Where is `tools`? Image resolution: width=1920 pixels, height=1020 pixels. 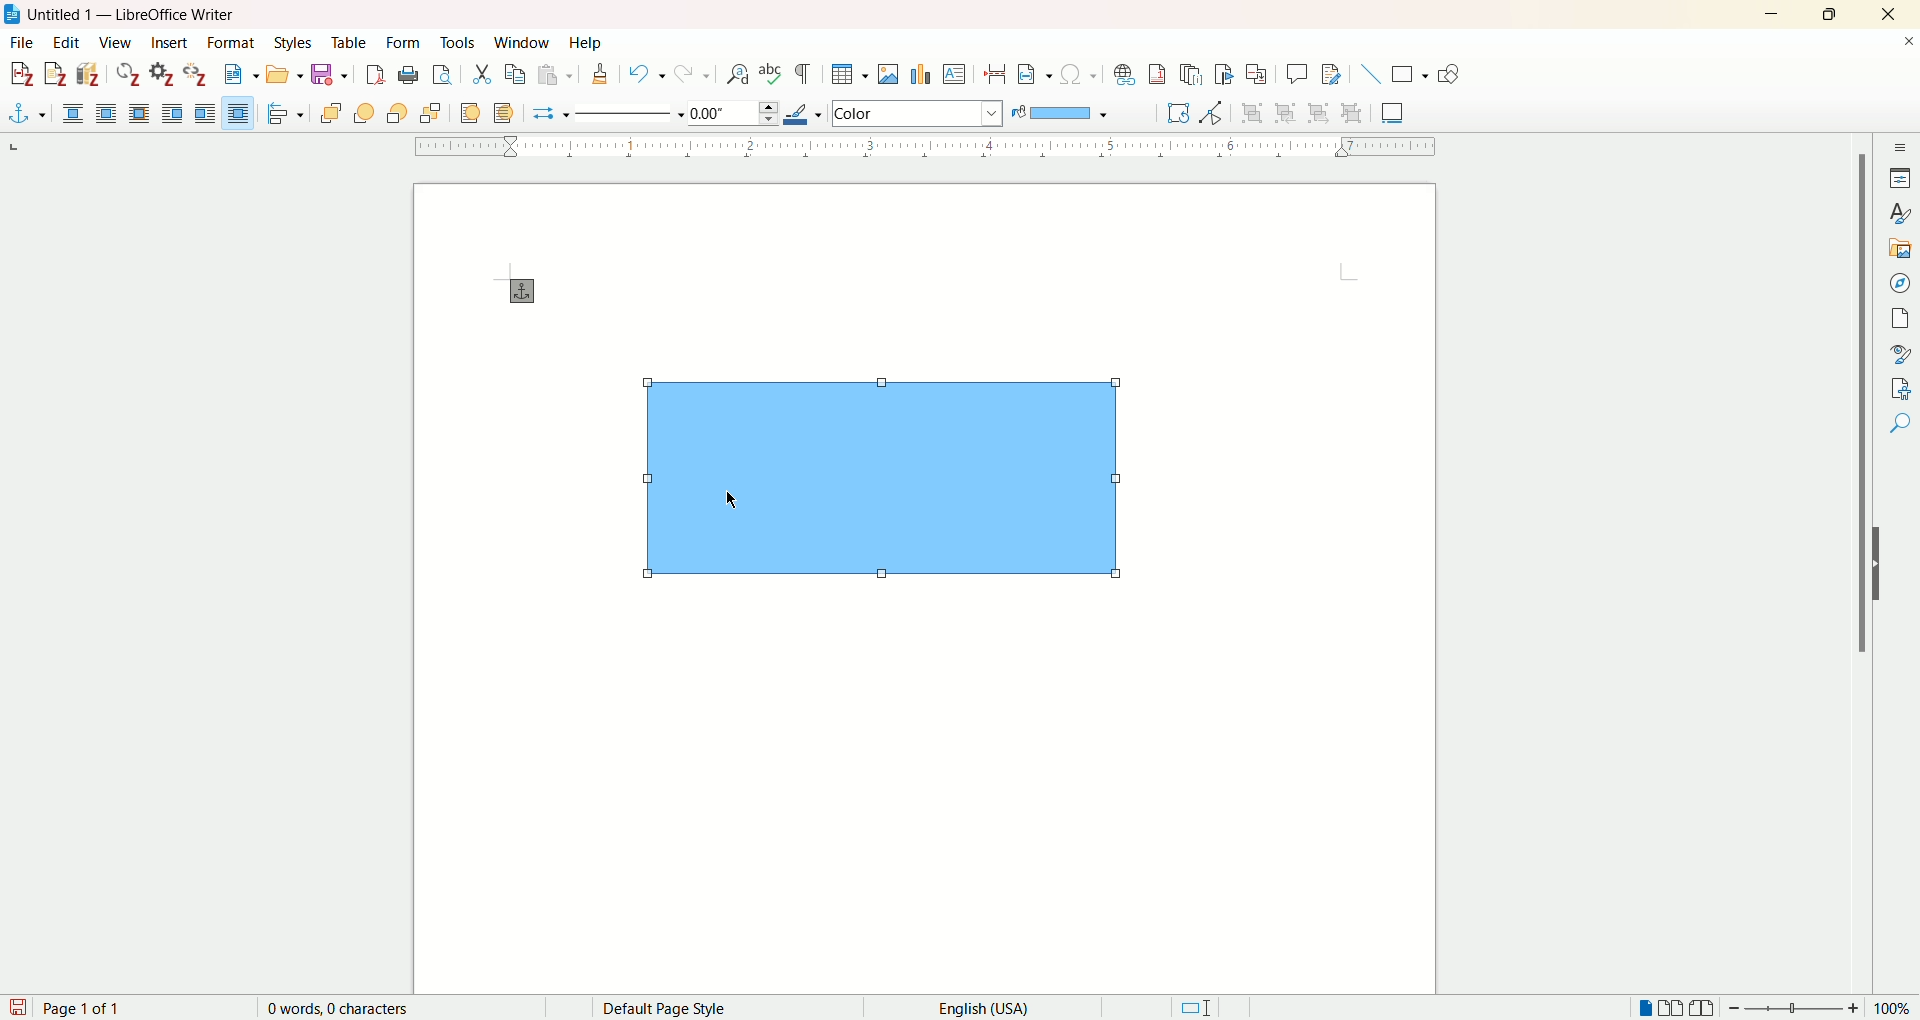
tools is located at coordinates (457, 42).